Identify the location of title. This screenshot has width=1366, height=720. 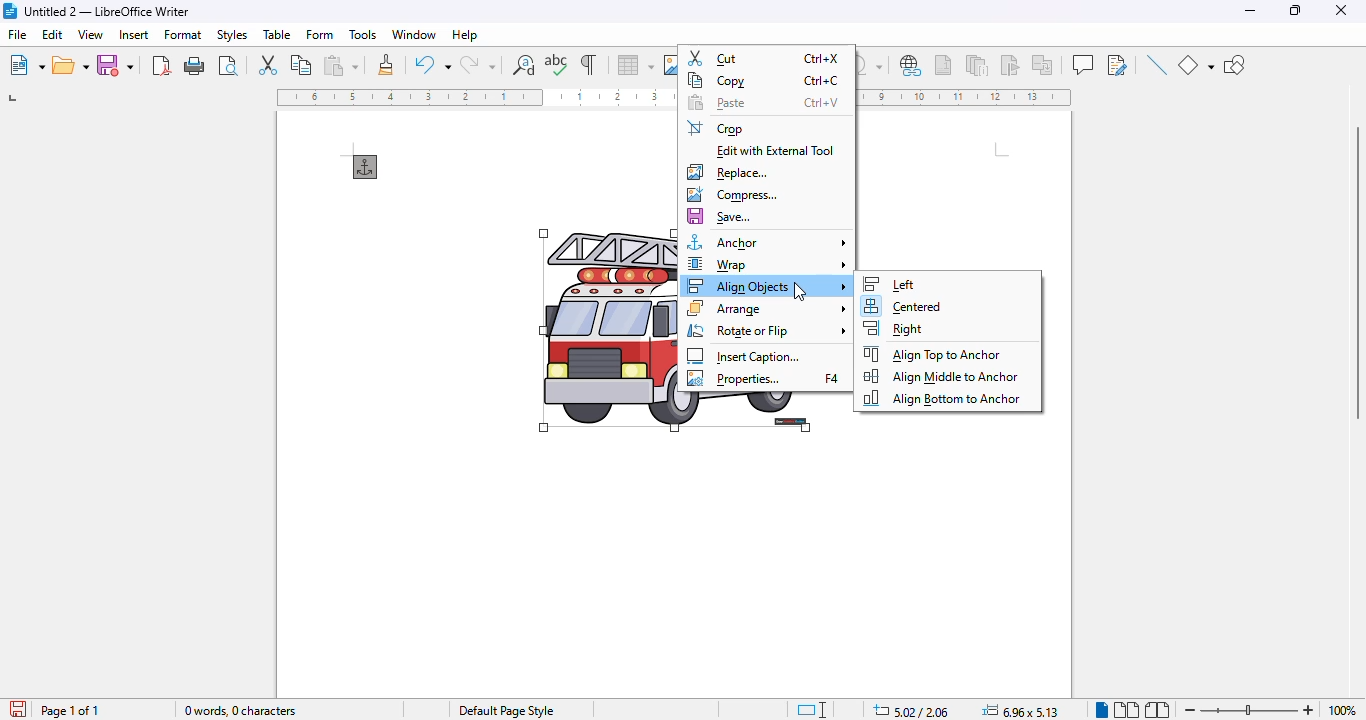
(107, 11).